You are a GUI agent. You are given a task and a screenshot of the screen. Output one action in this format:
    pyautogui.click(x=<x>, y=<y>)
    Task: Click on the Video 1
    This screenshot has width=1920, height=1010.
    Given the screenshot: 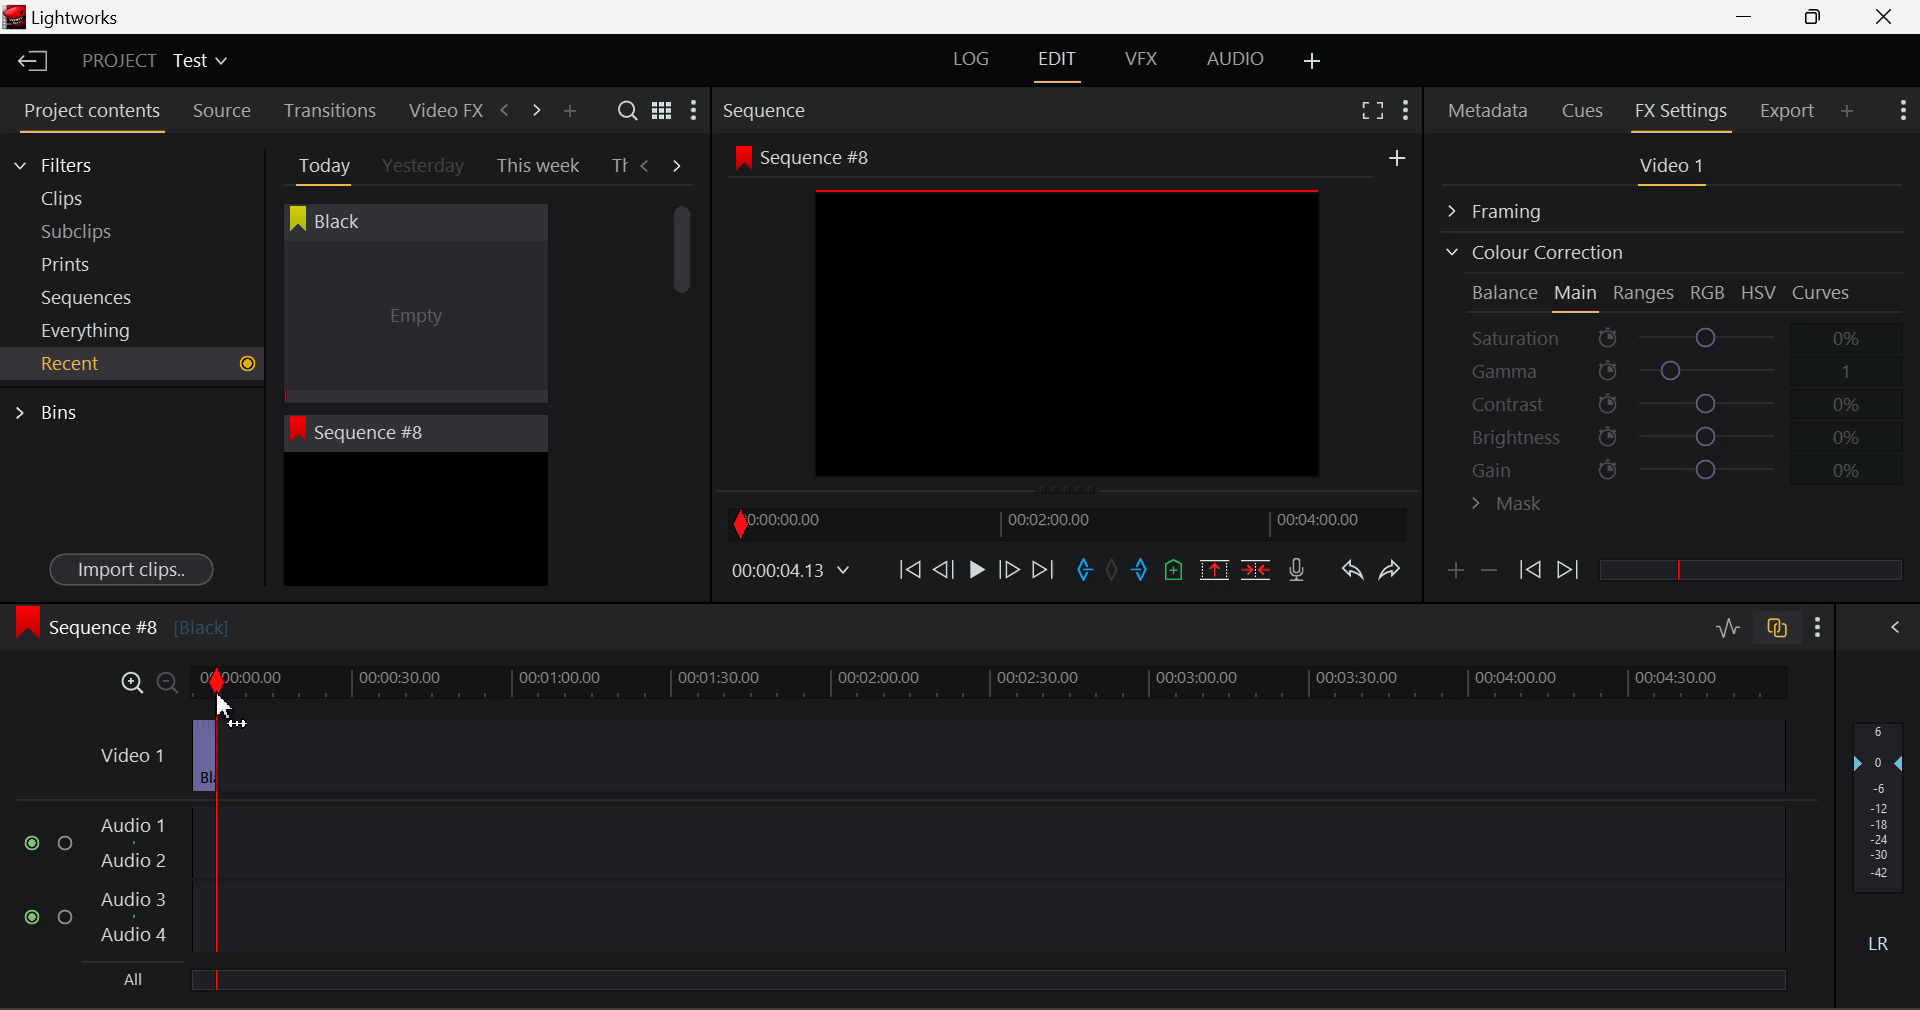 What is the action you would take?
    pyautogui.click(x=140, y=758)
    